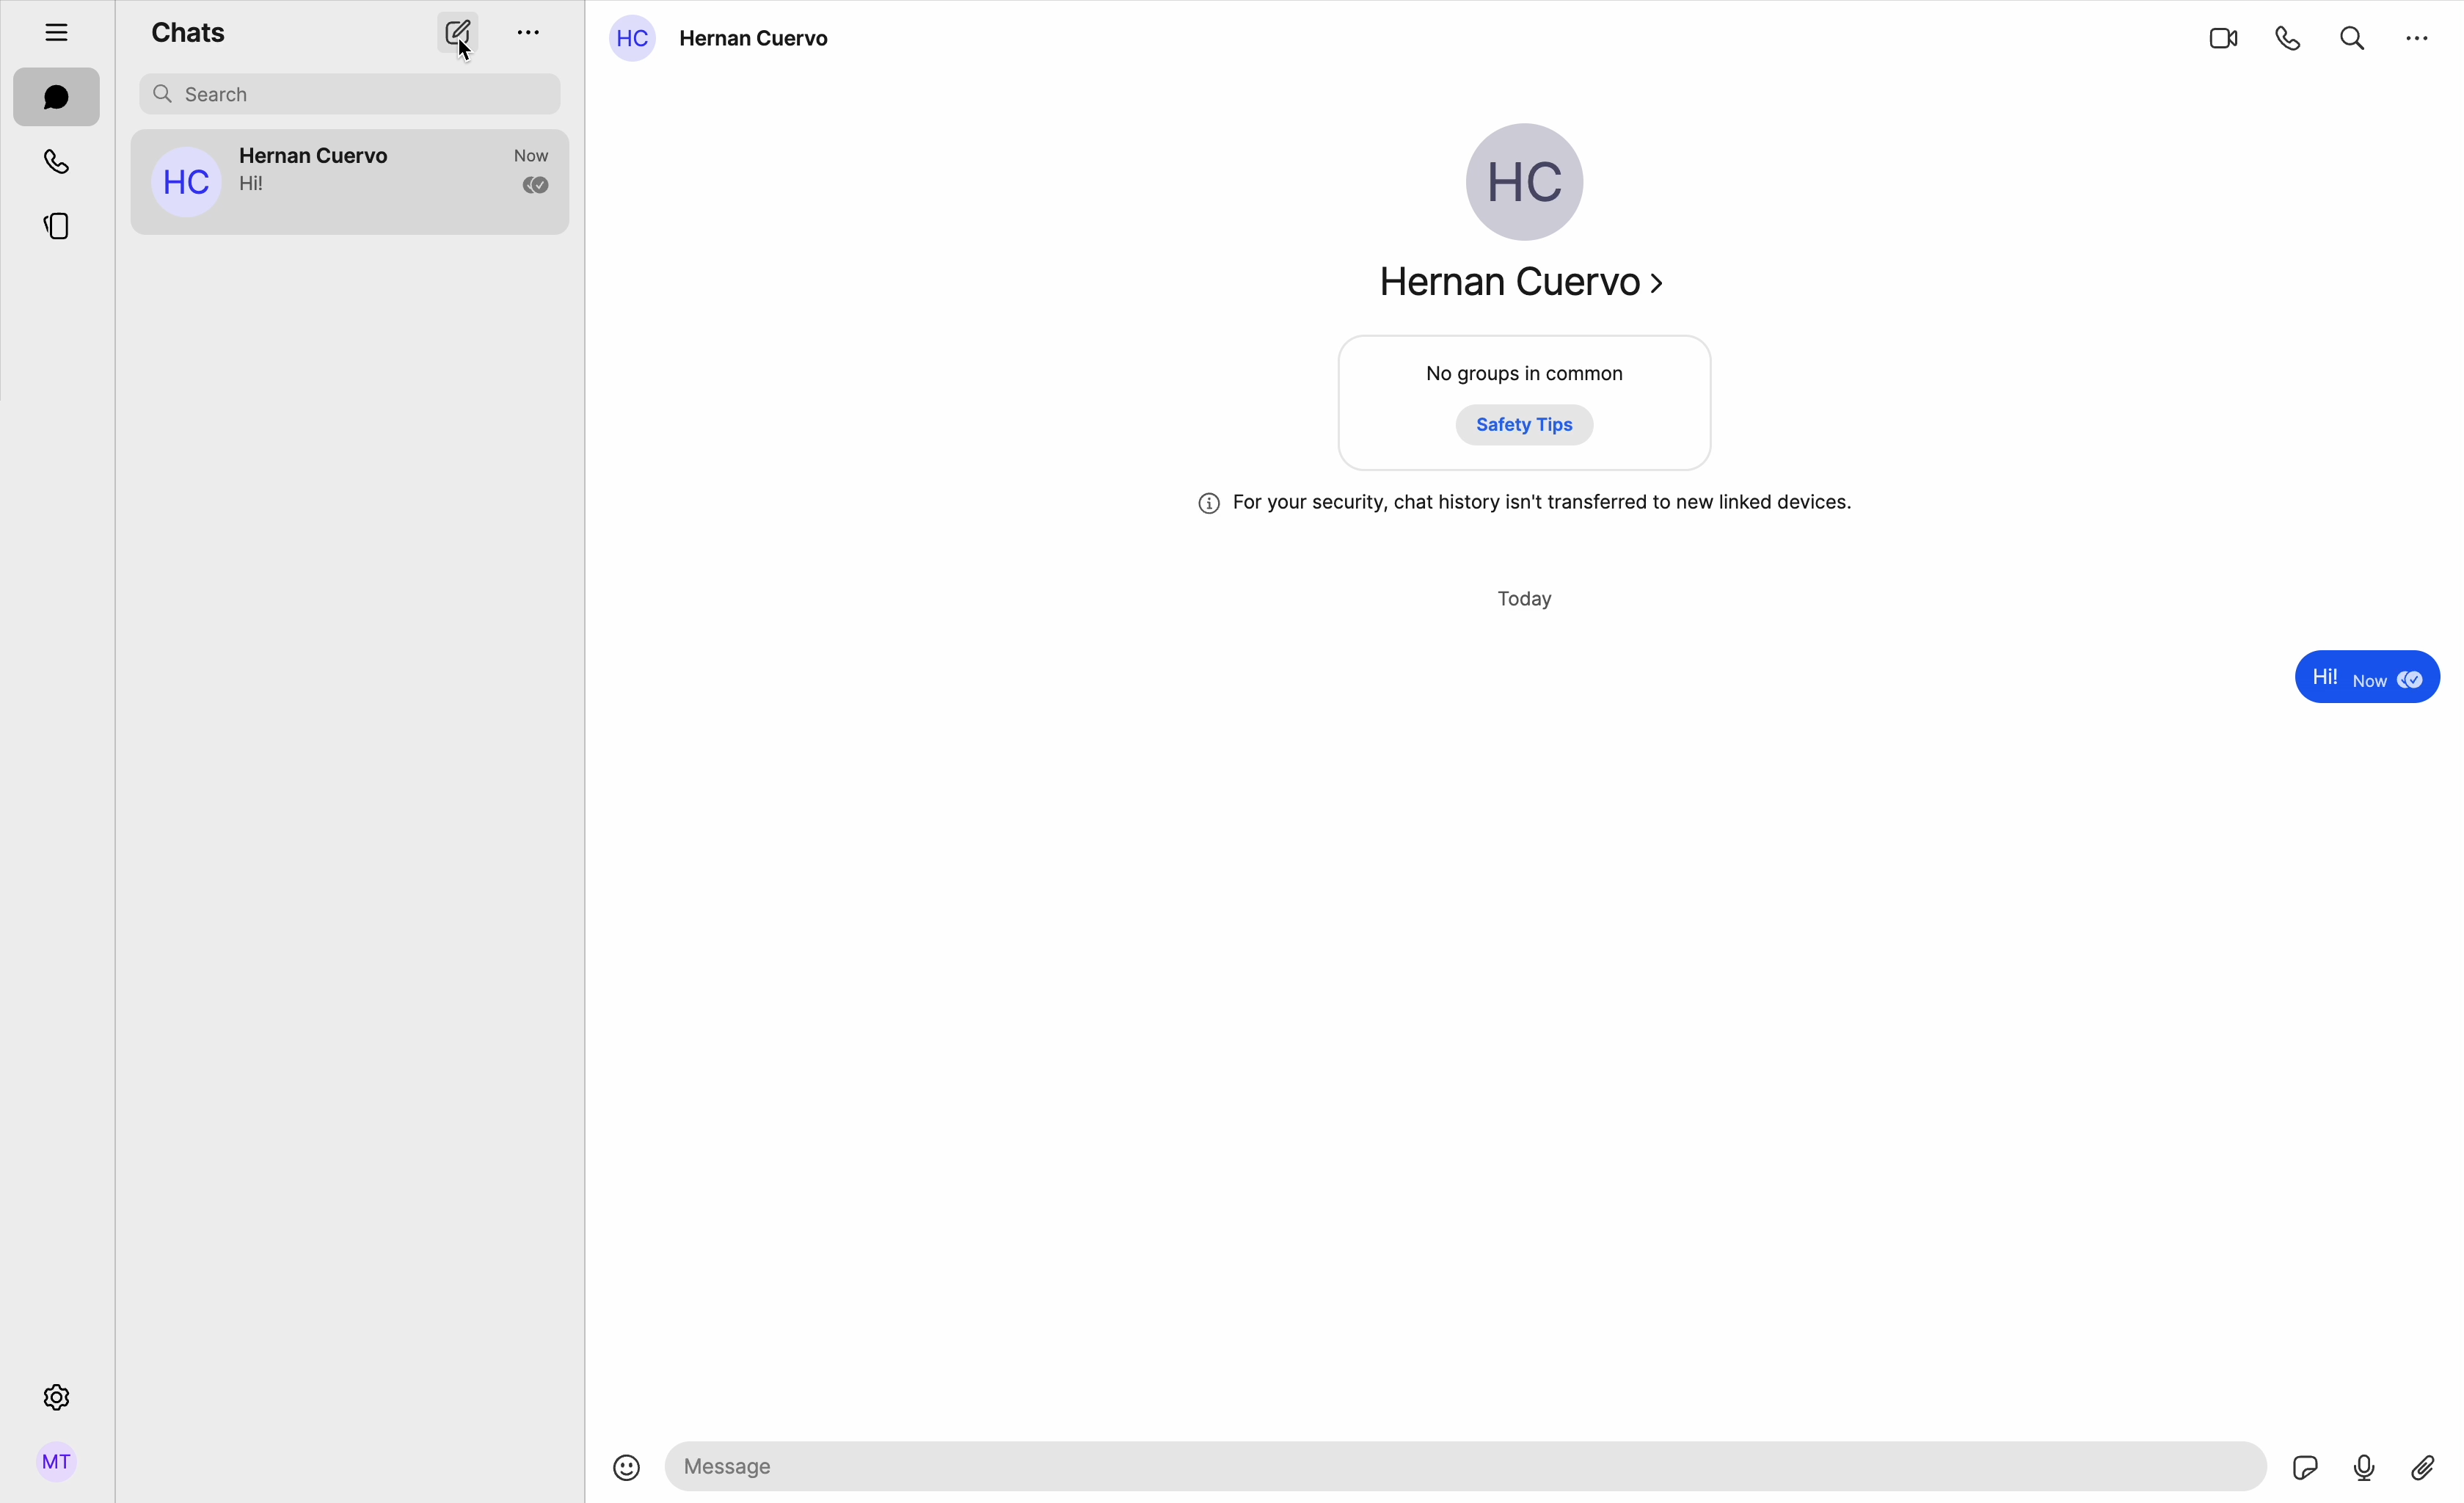 This screenshot has width=2464, height=1503. What do you see at coordinates (2353, 34) in the screenshot?
I see `search` at bounding box center [2353, 34].